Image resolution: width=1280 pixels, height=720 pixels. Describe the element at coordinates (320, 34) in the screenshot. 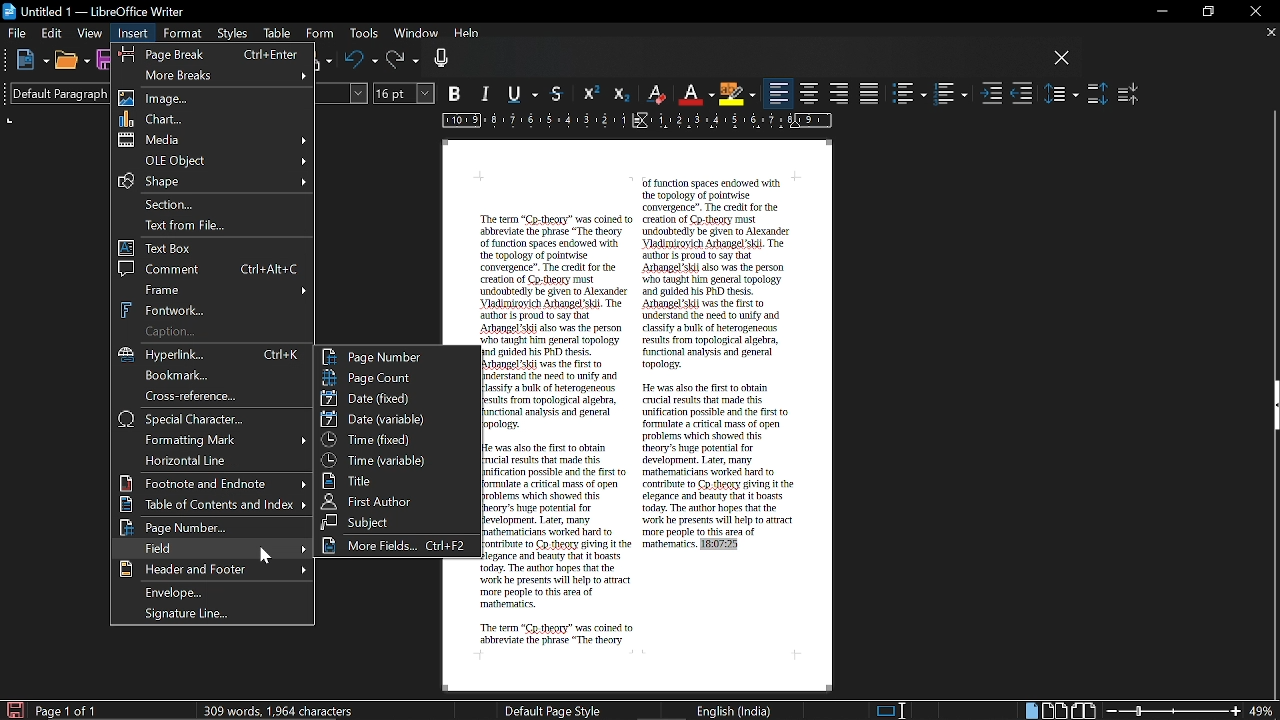

I see `Form` at that location.